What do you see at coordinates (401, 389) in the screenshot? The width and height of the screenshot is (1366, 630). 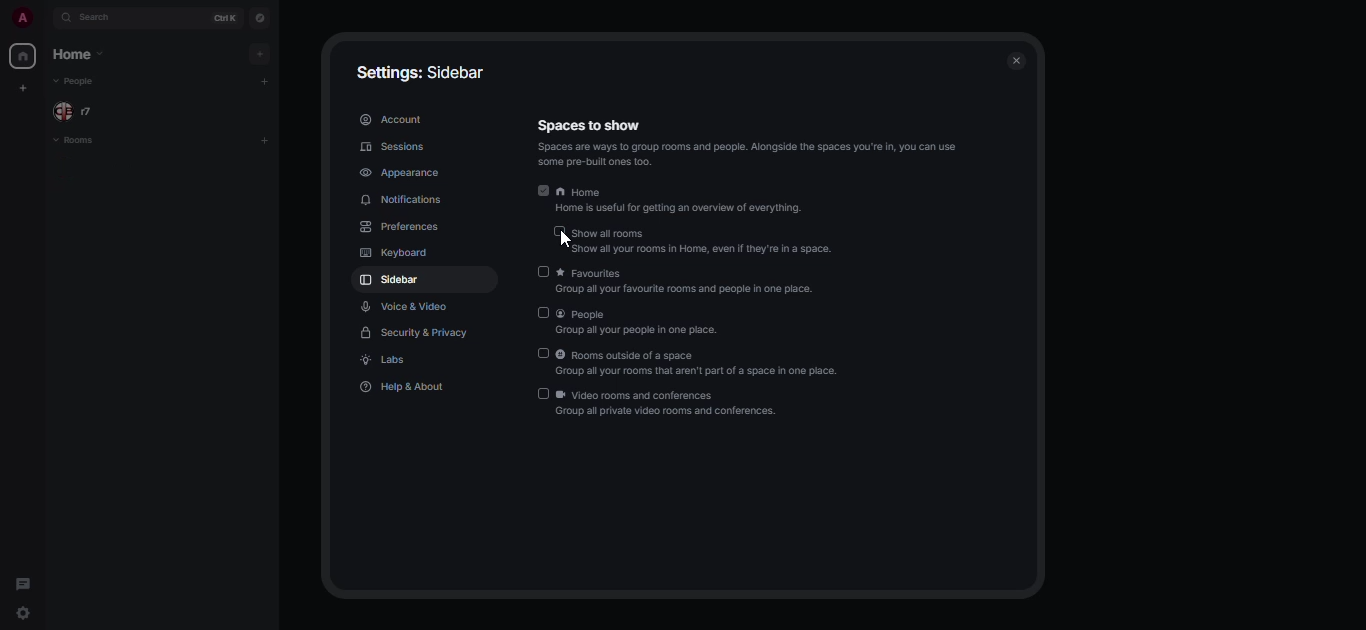 I see `help & about` at bounding box center [401, 389].